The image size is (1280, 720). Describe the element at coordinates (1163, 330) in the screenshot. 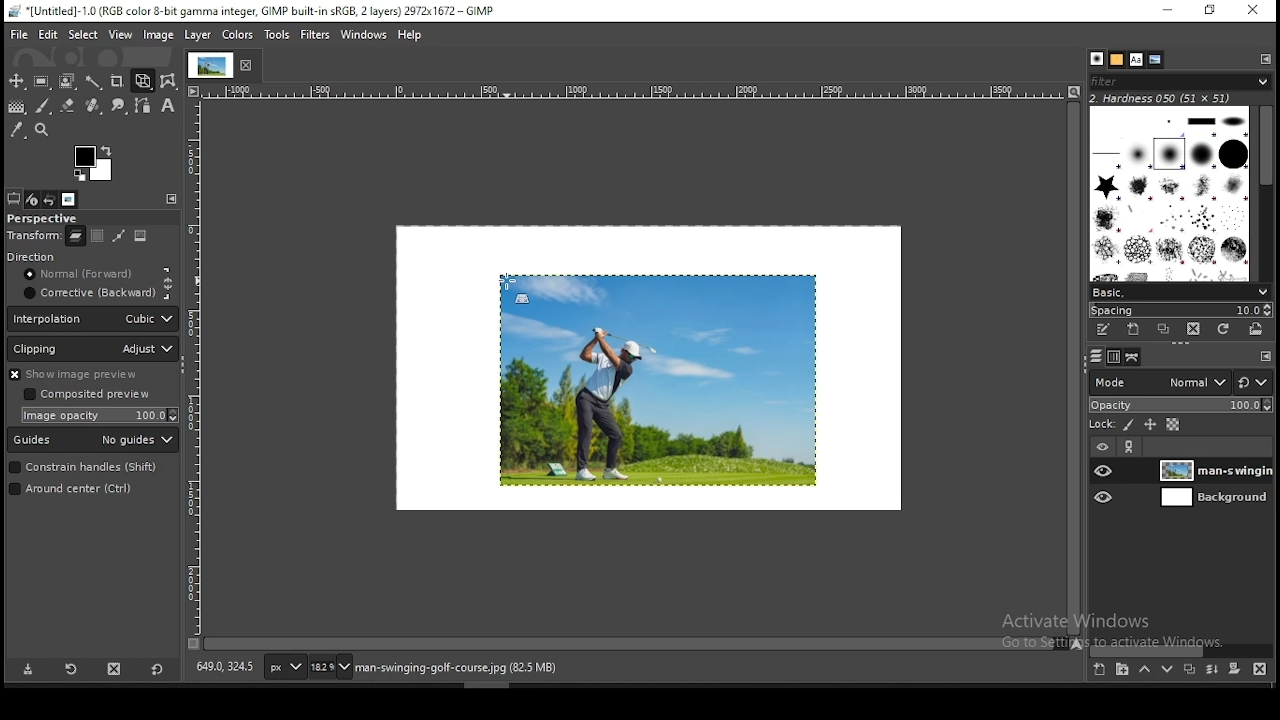

I see `duplicate brush` at that location.